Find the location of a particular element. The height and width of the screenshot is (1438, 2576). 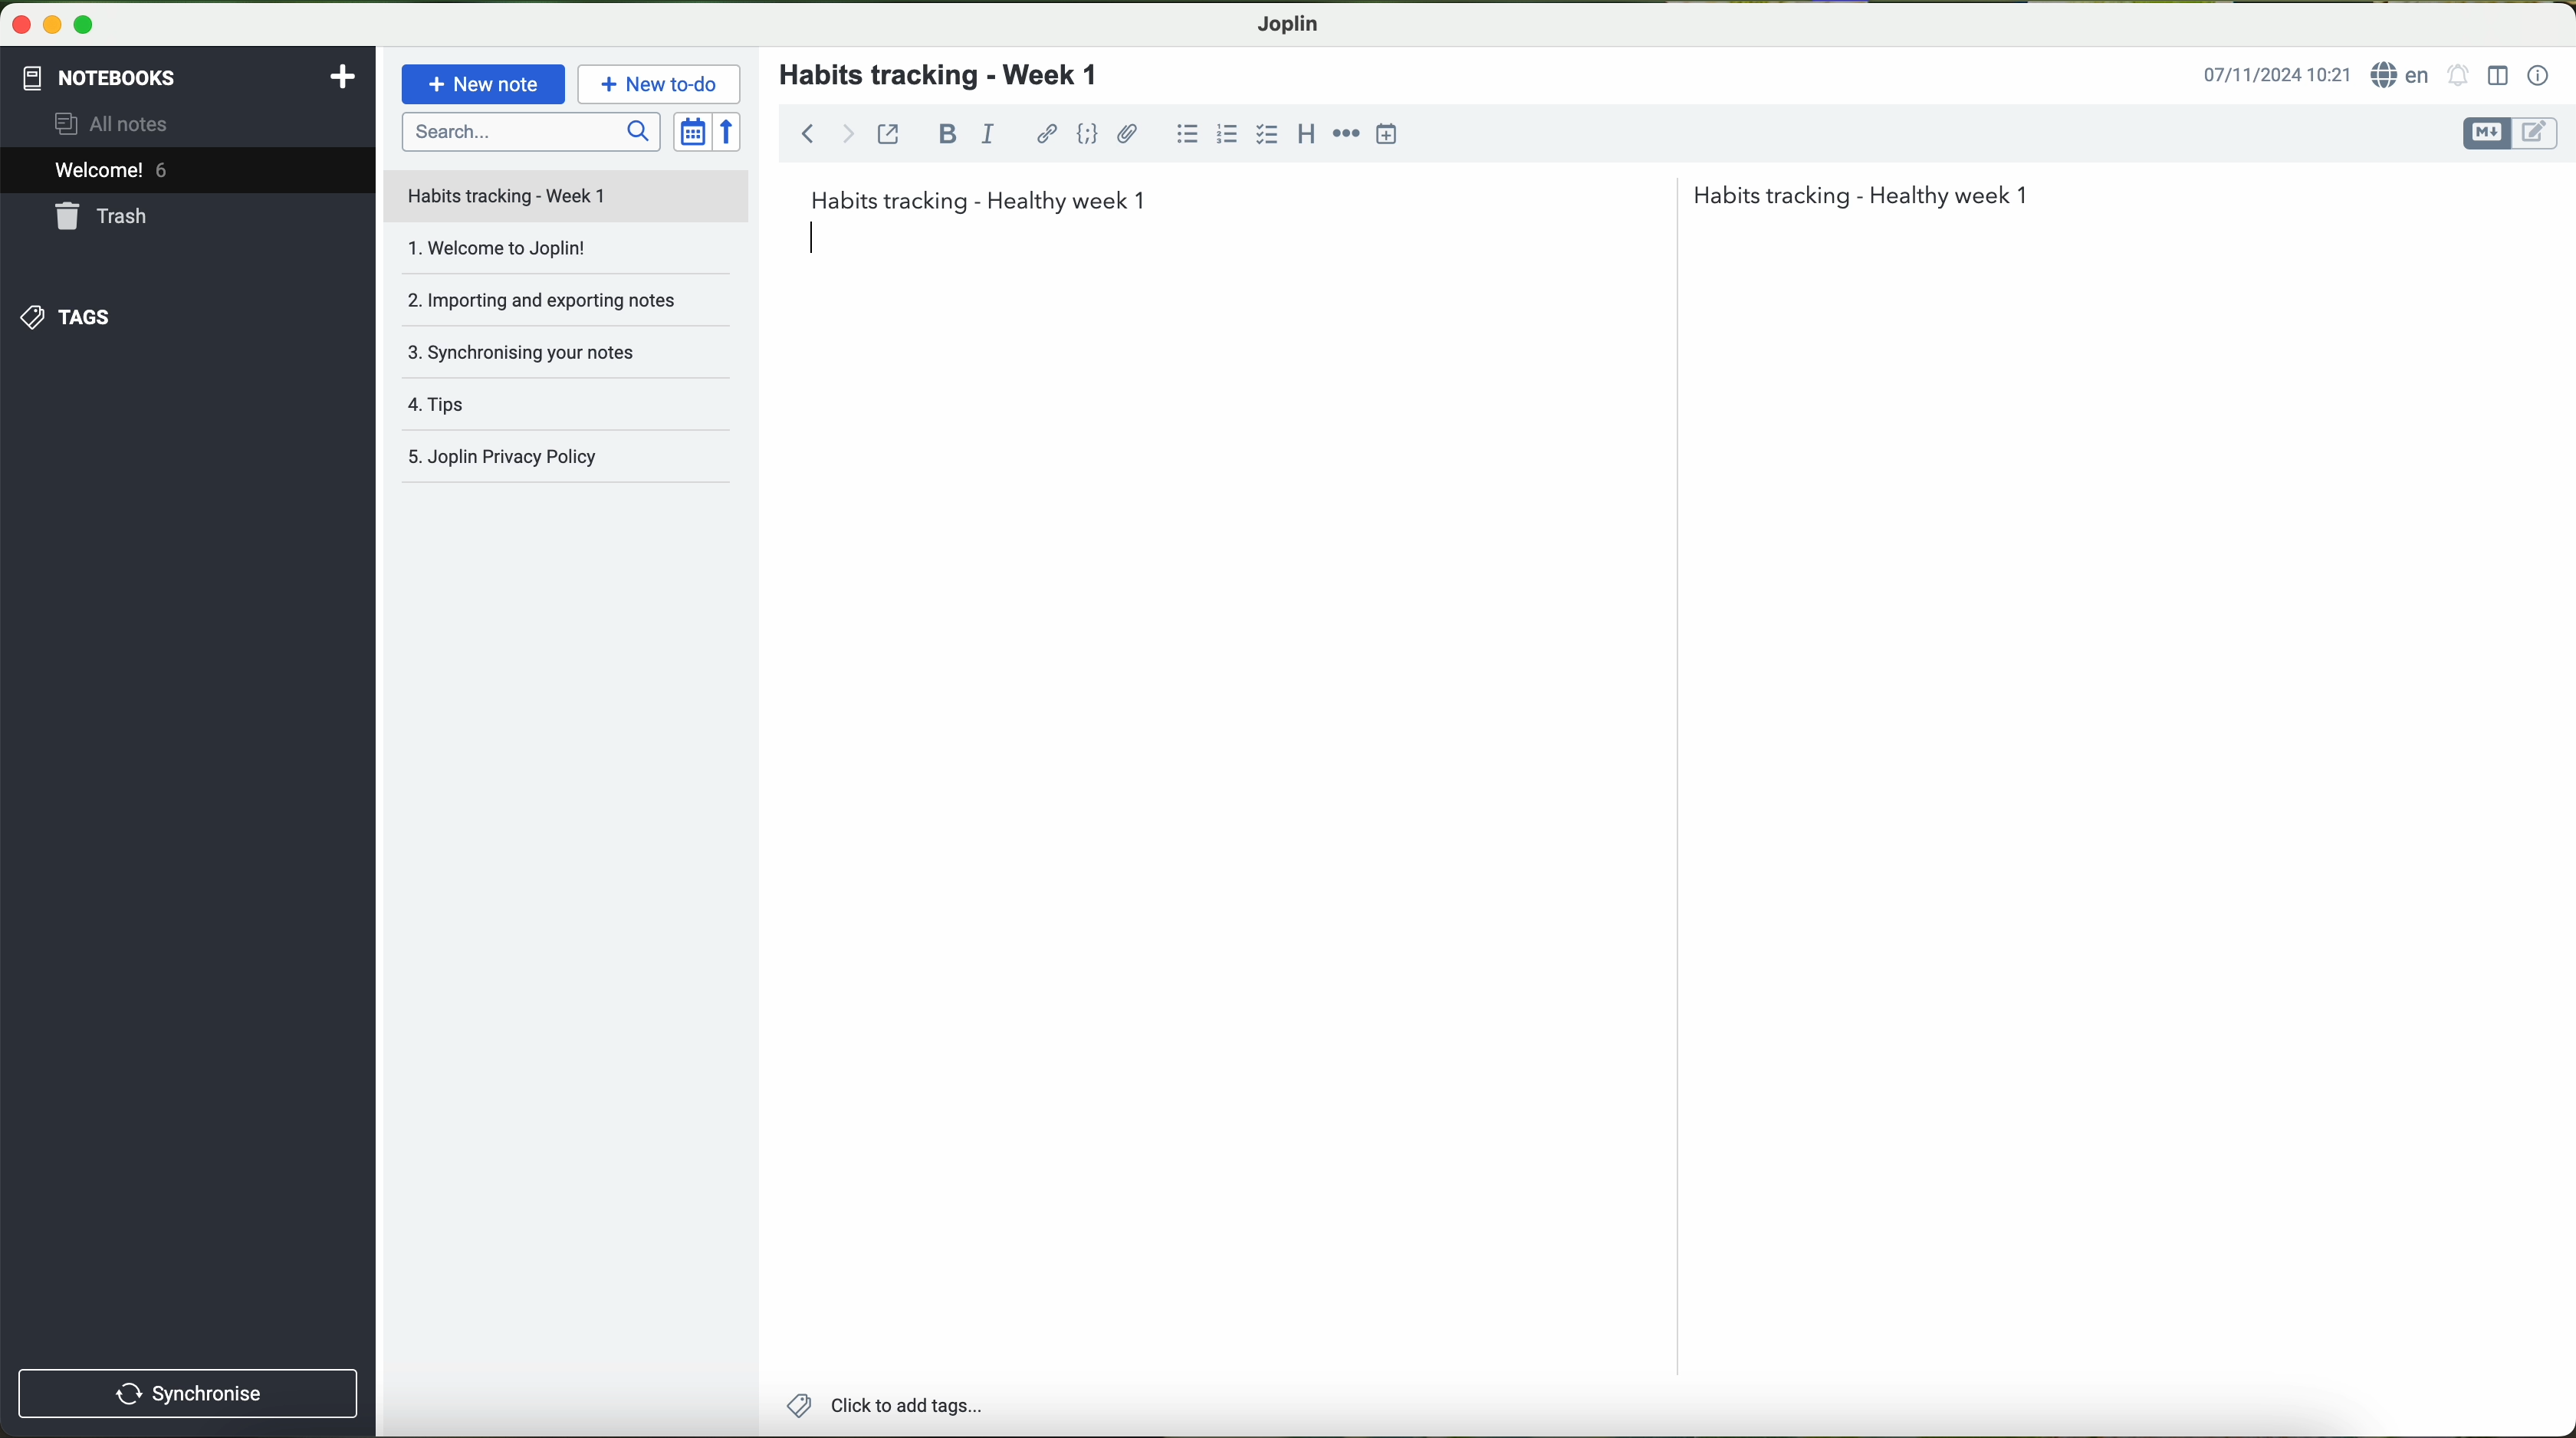

synchronnise button is located at coordinates (185, 1395).